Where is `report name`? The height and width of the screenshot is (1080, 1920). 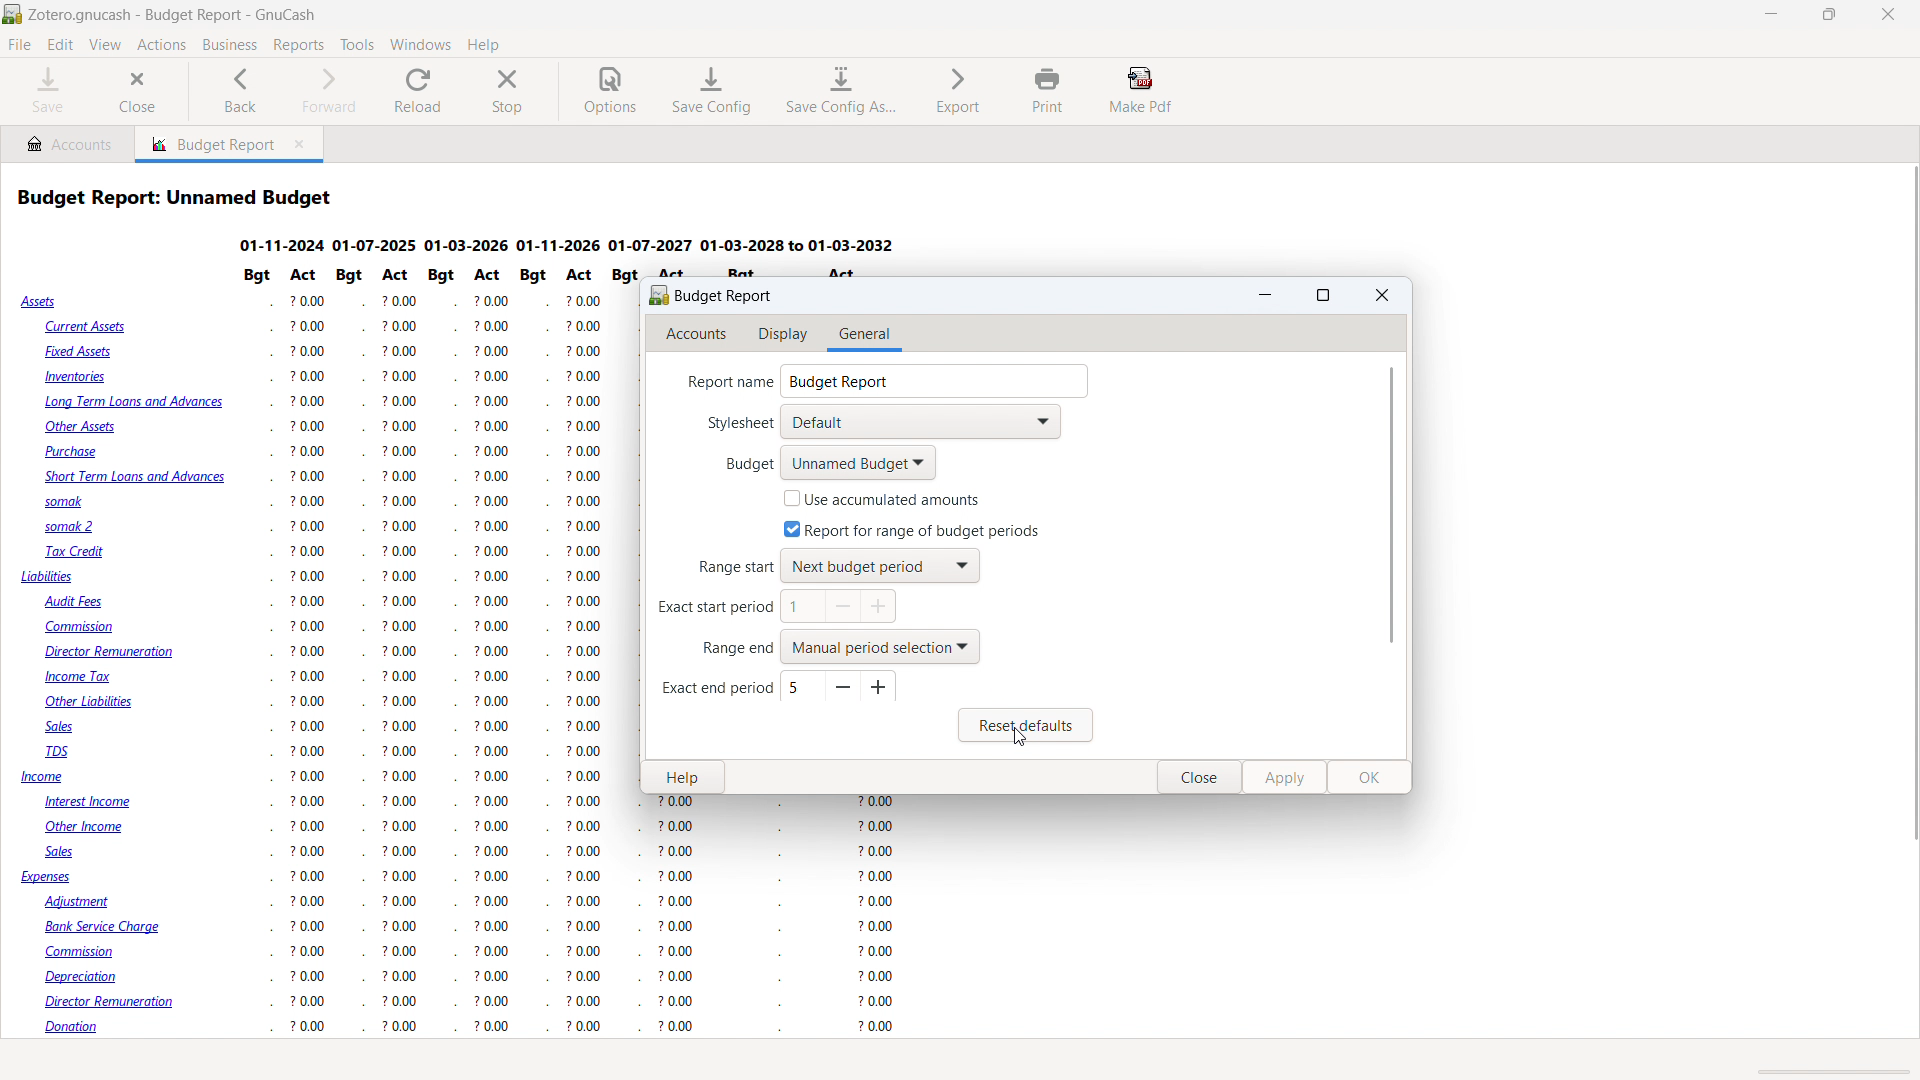 report name is located at coordinates (934, 381).